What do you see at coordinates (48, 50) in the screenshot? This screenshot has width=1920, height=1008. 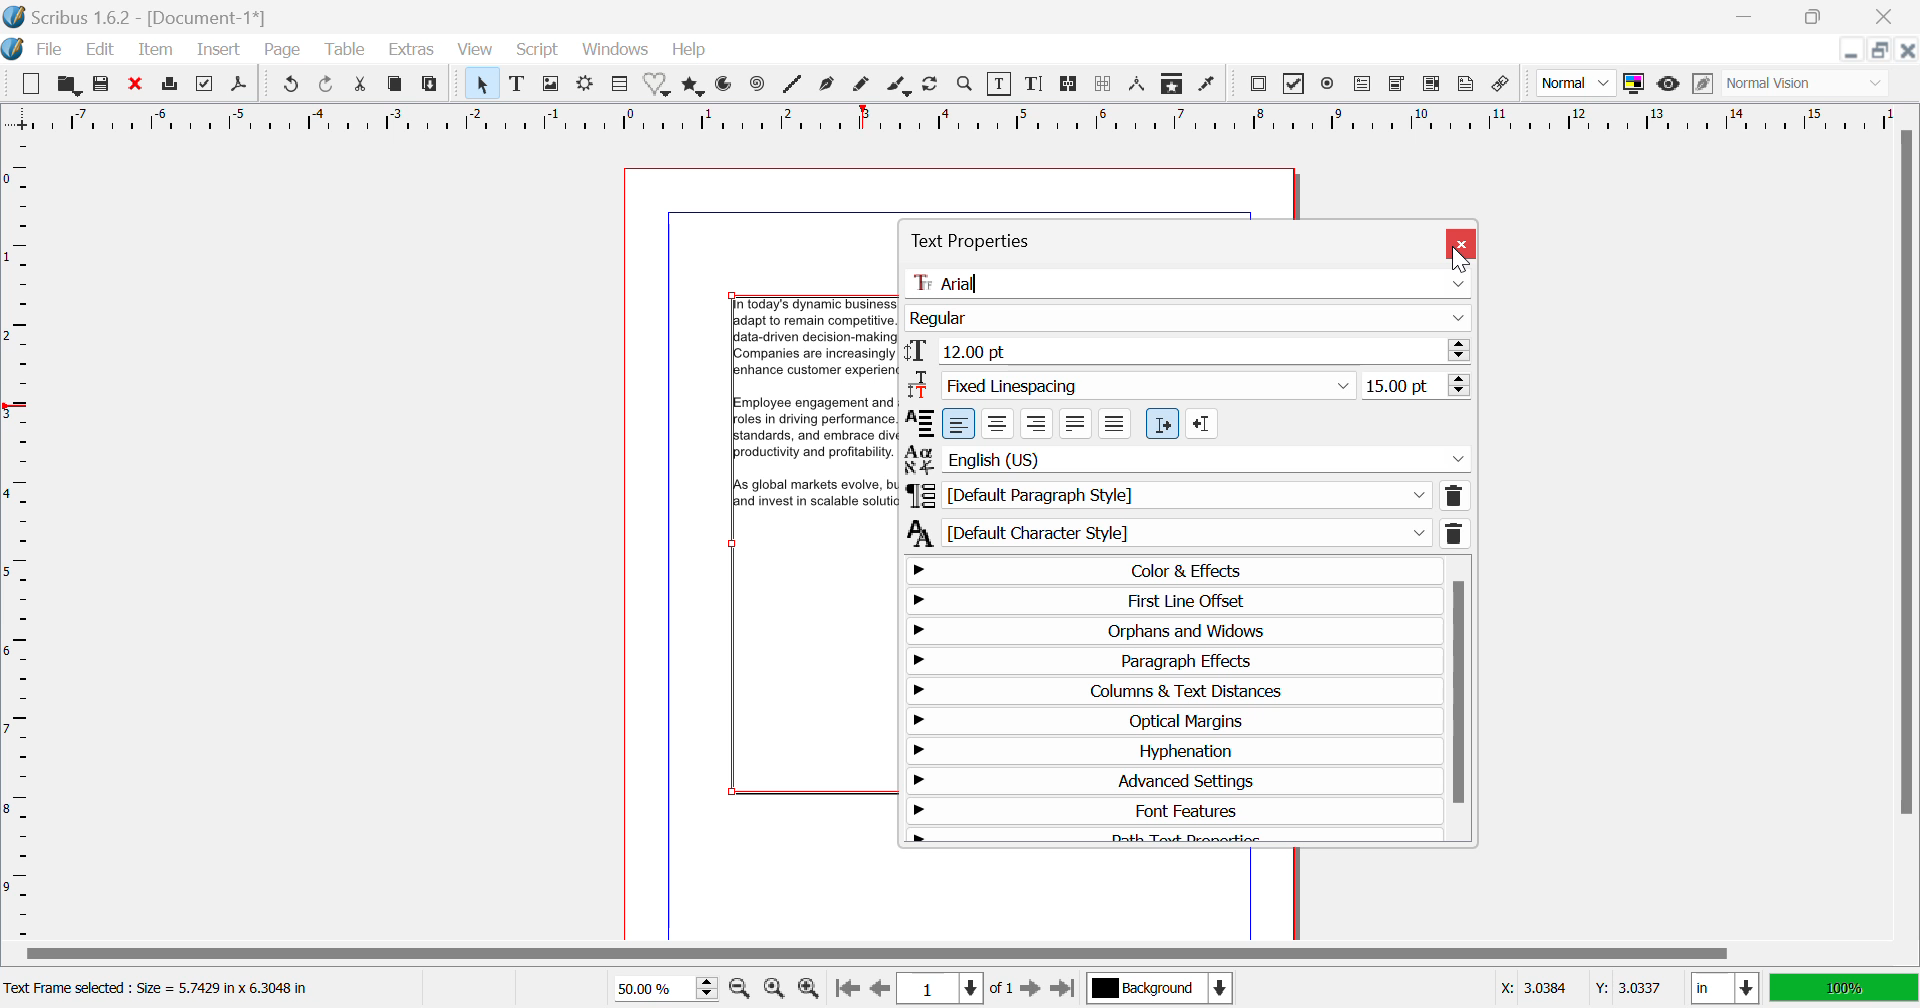 I see `File` at bounding box center [48, 50].